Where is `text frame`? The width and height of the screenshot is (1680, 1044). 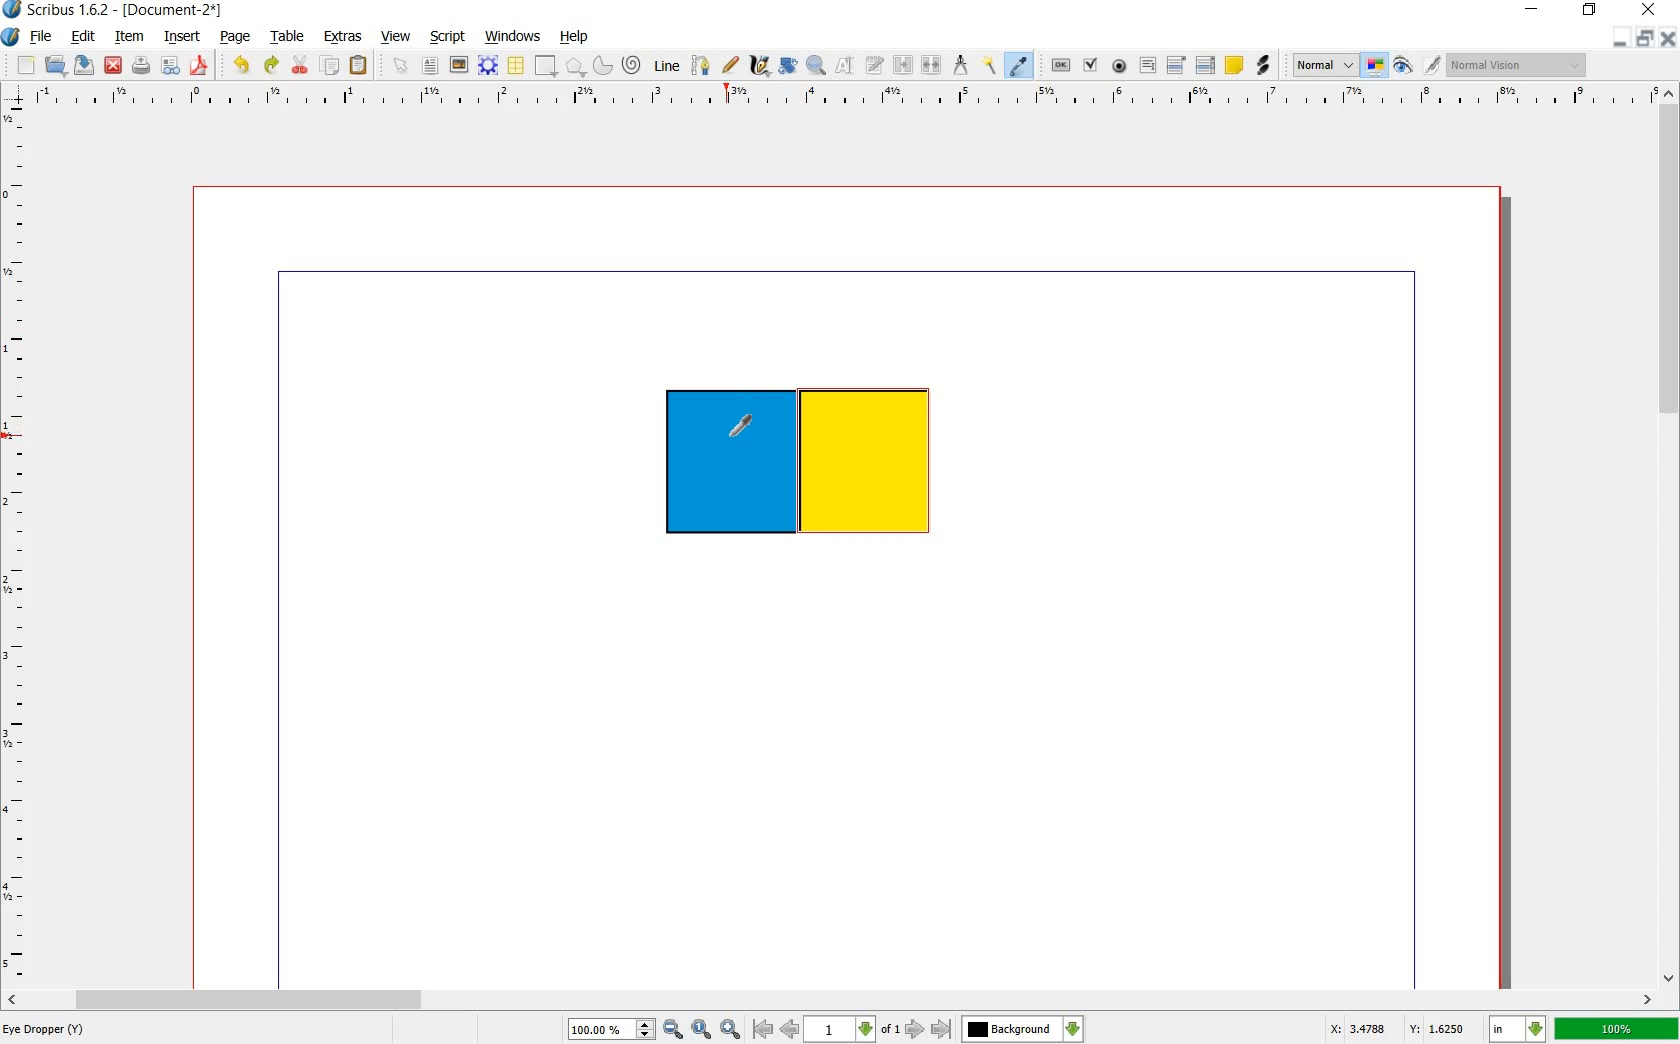
text frame is located at coordinates (430, 67).